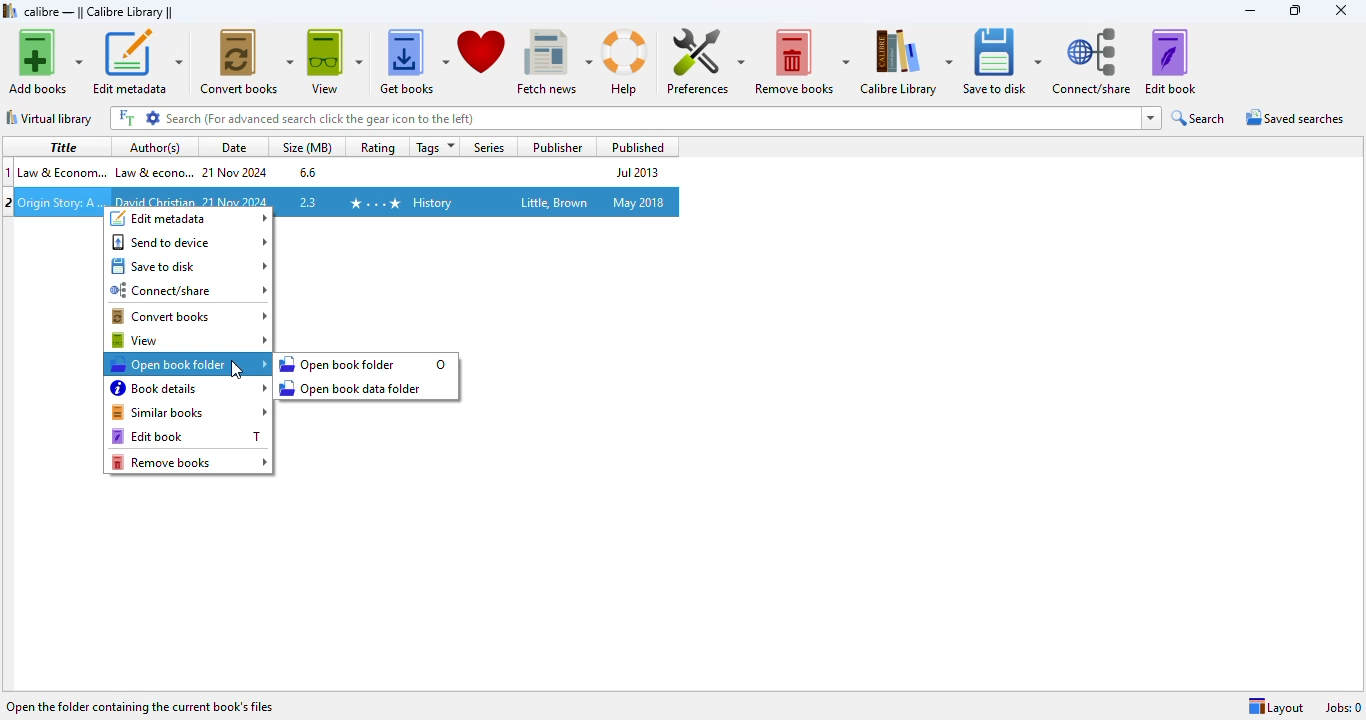 This screenshot has height=720, width=1366. I want to click on calibre library, so click(99, 11).